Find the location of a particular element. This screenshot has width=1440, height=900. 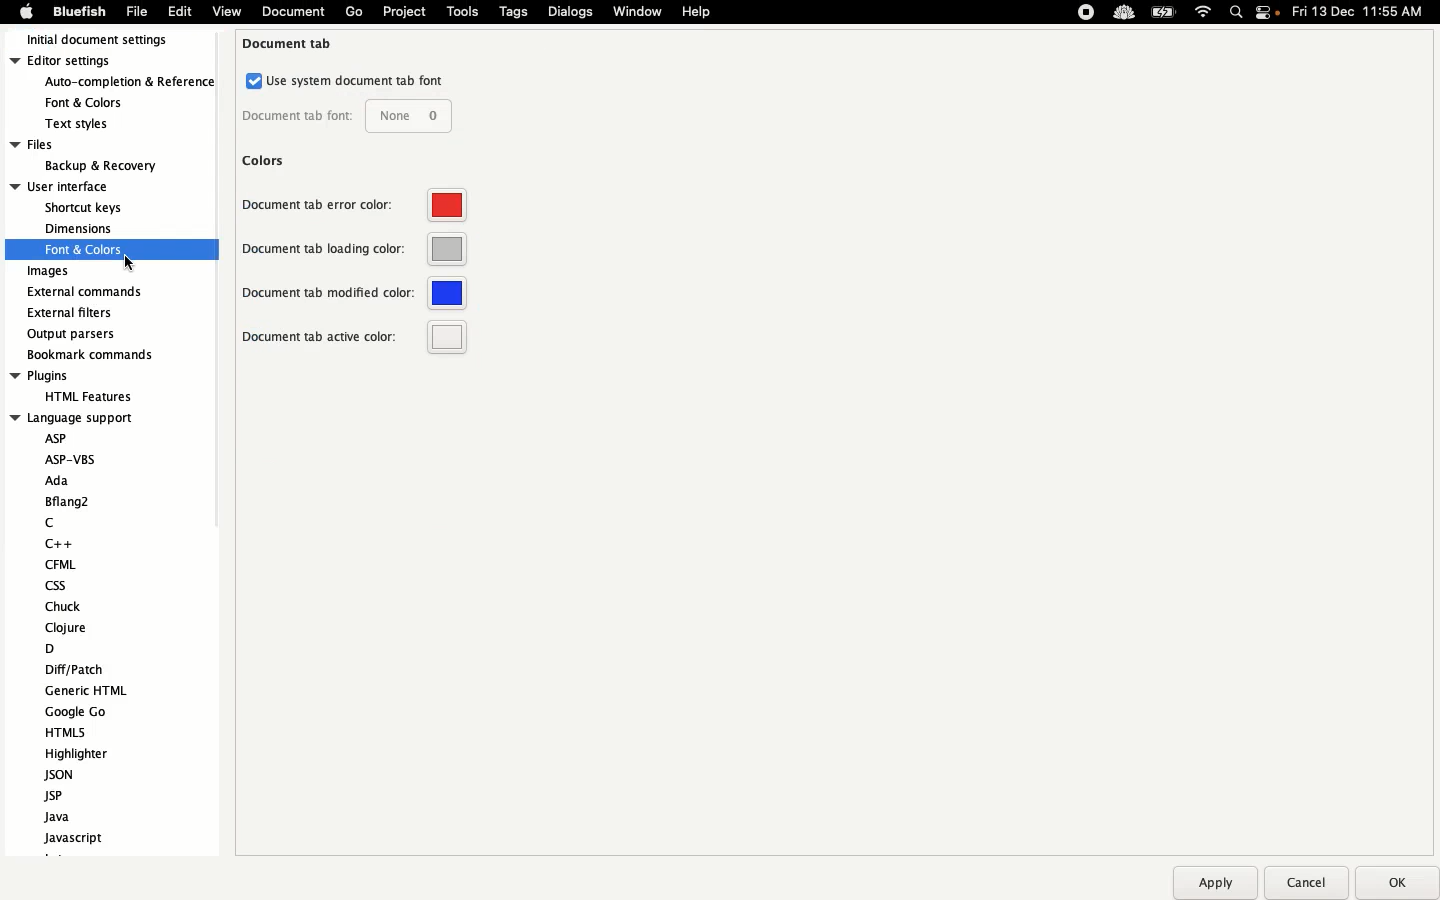

User interface  is located at coordinates (78, 186).